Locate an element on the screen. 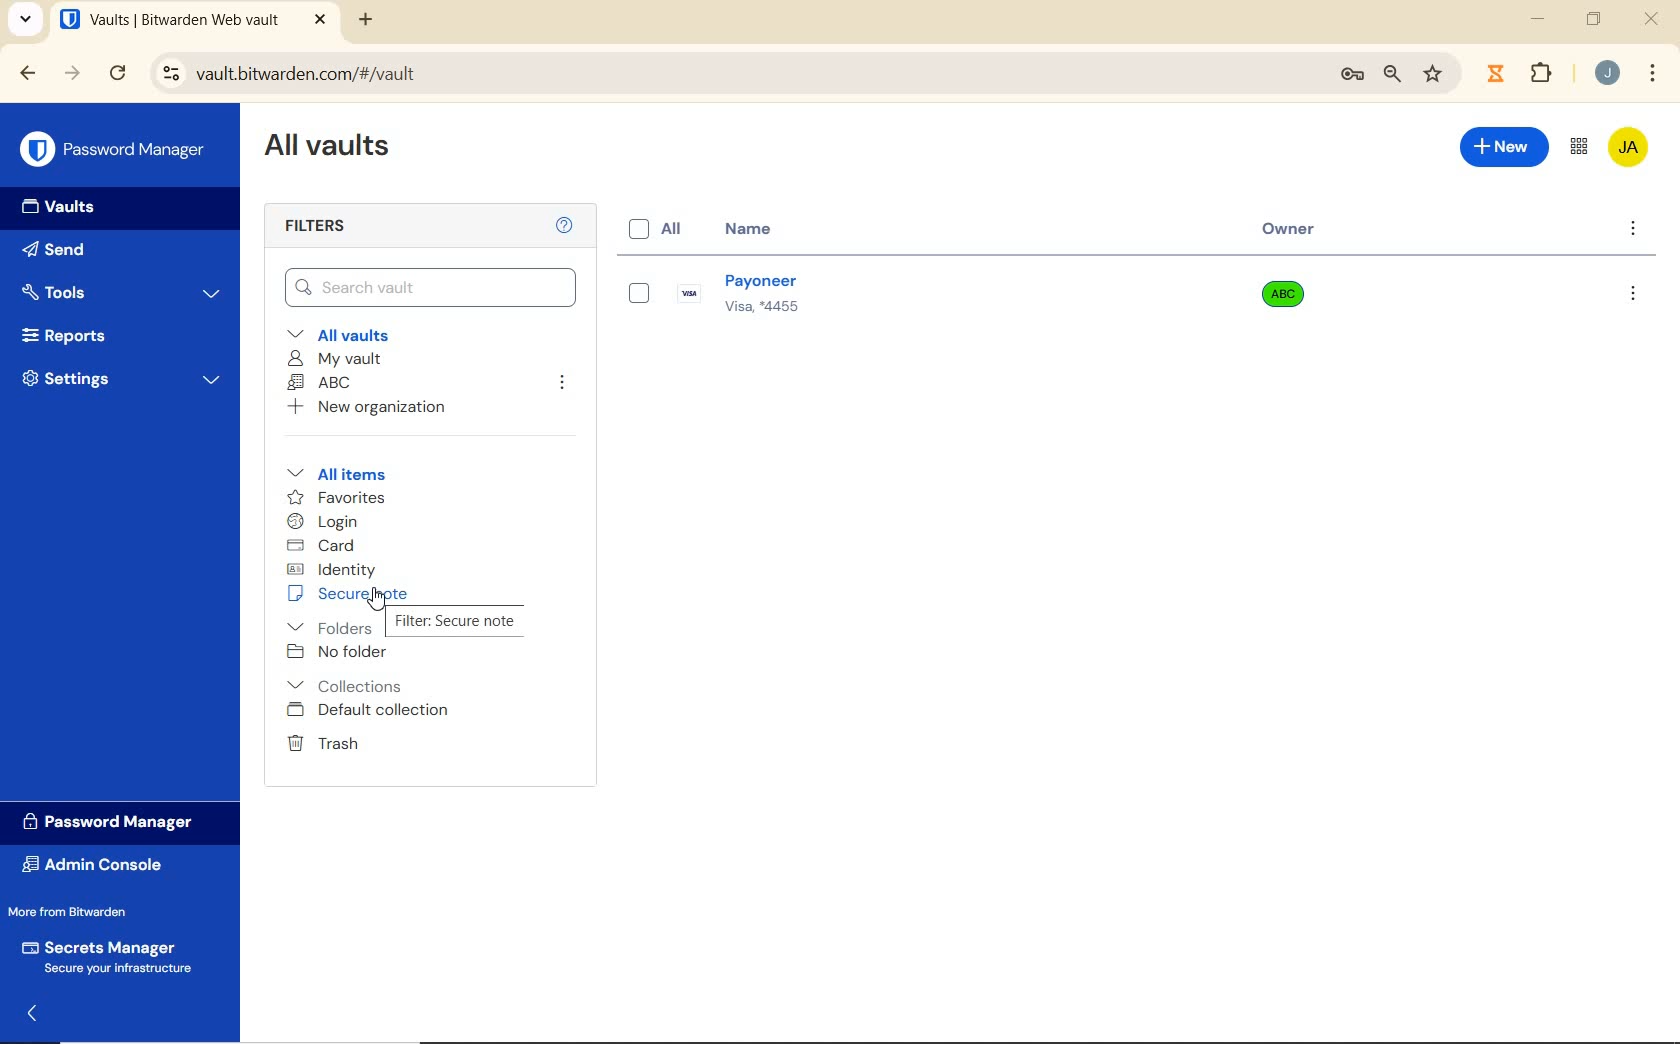  minimize is located at coordinates (1538, 18).